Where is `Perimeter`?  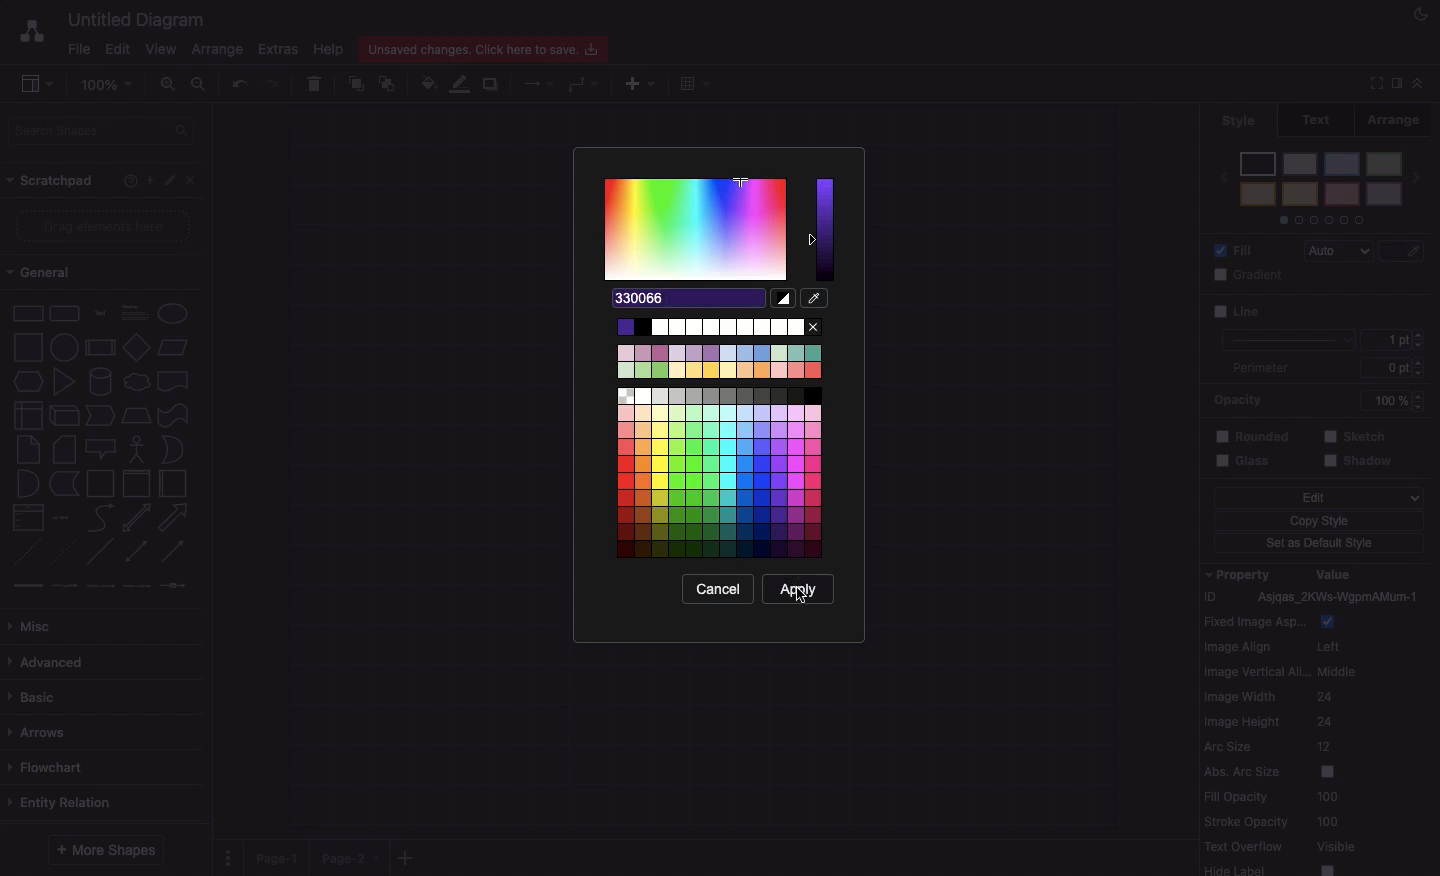
Perimeter is located at coordinates (1259, 368).